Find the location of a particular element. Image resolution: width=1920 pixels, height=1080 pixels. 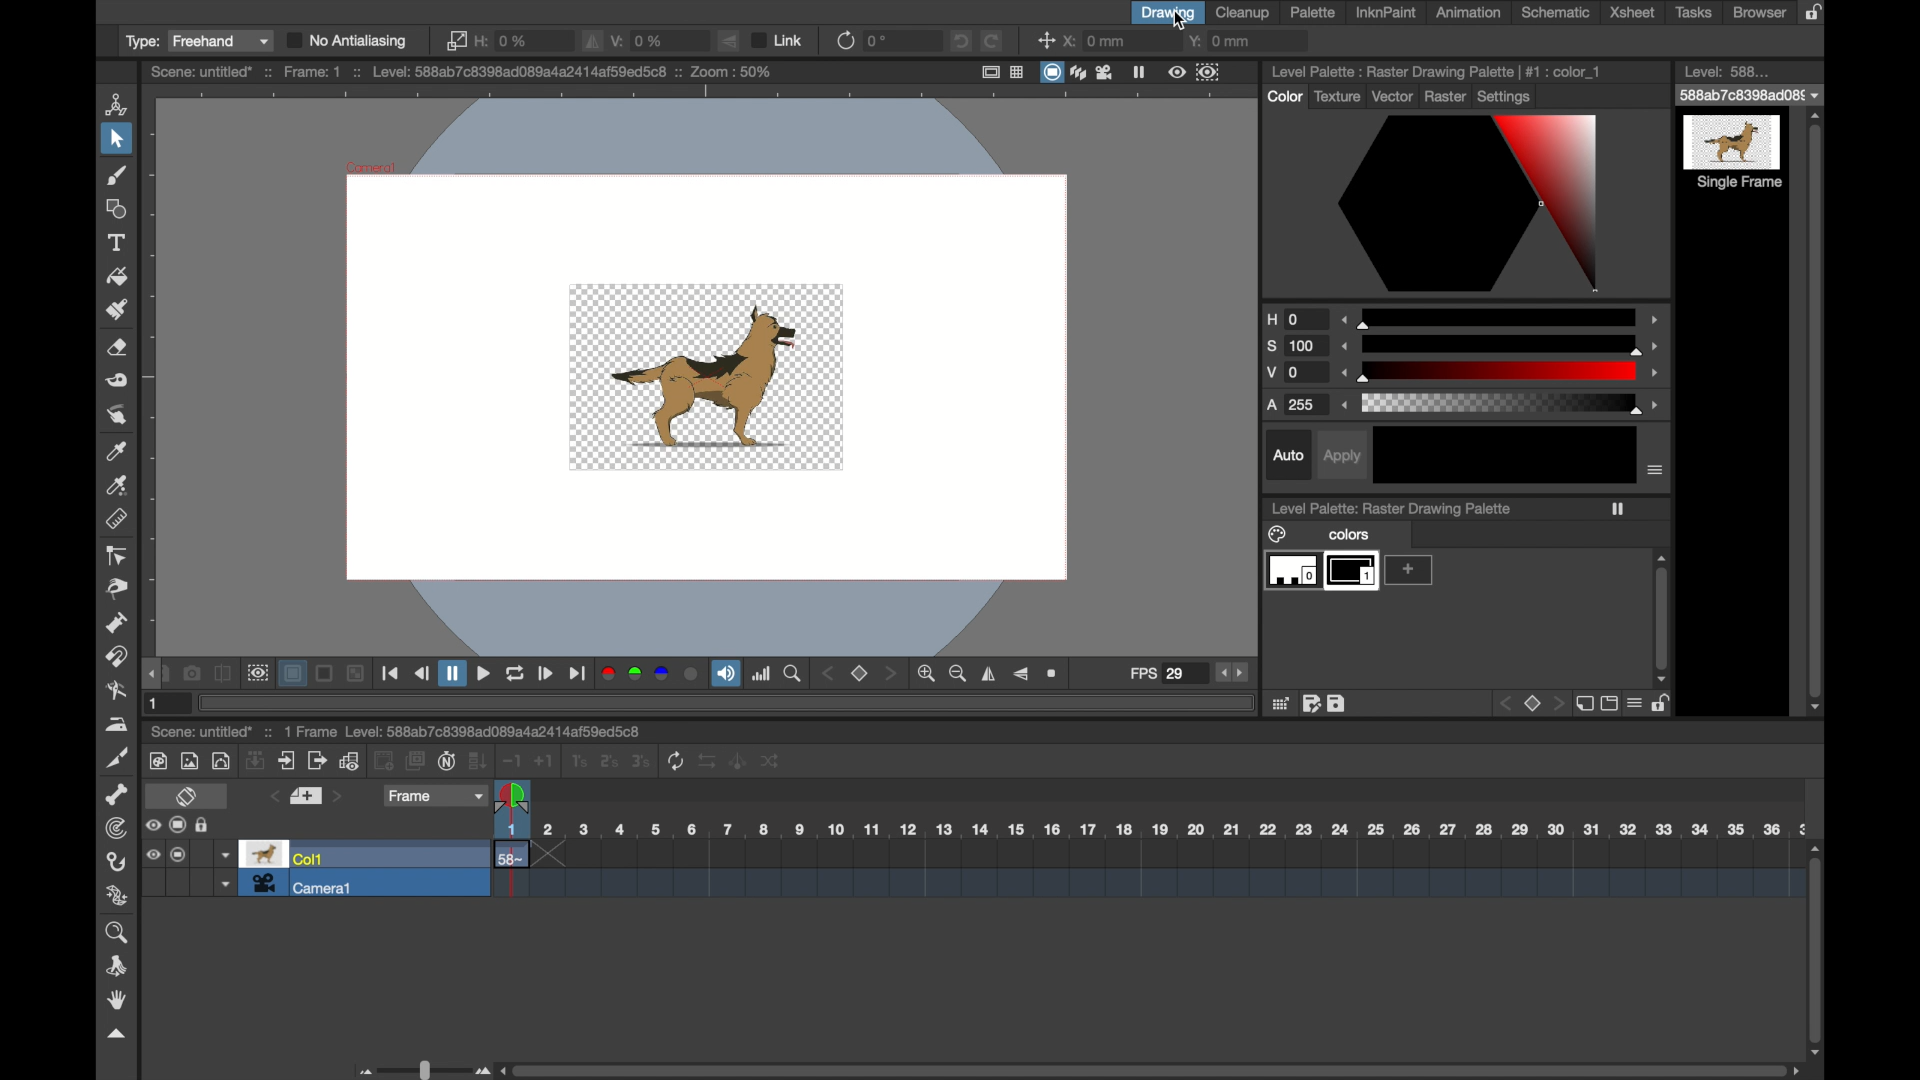

xsheet is located at coordinates (1632, 13).